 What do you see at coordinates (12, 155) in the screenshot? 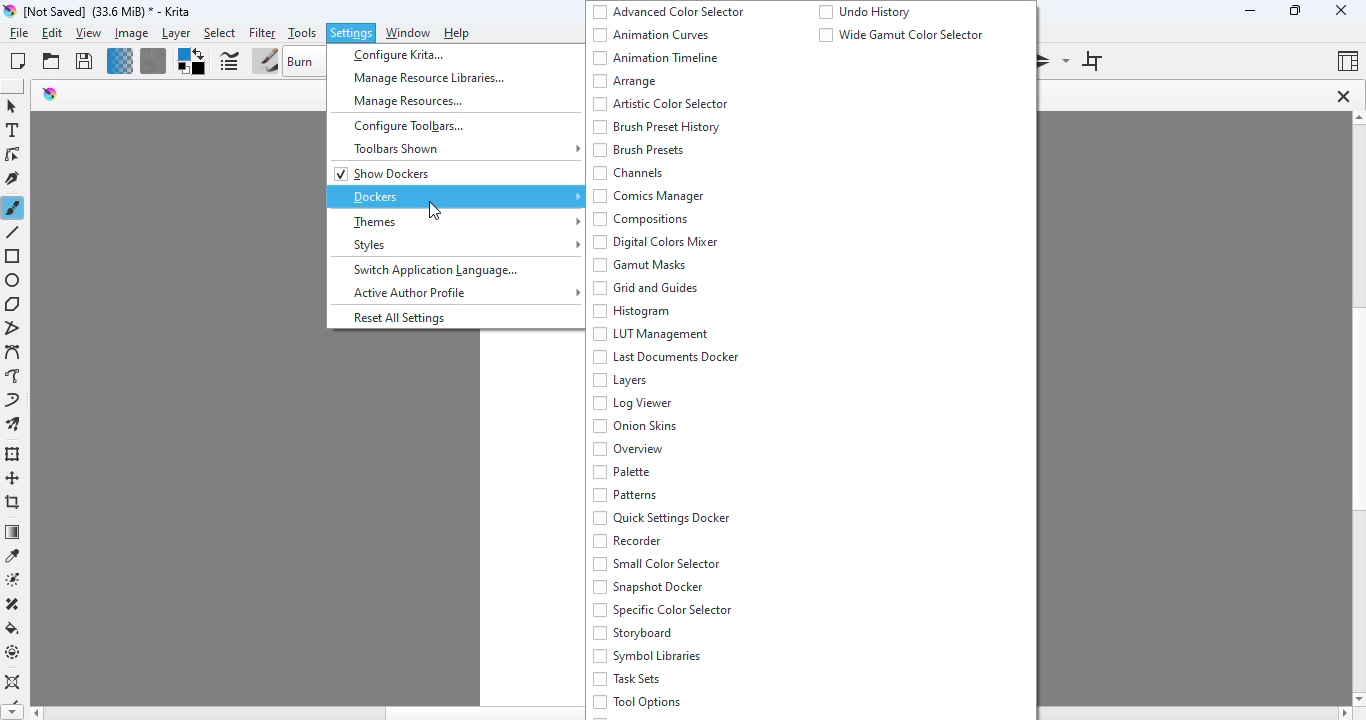
I see `edit shapes tool` at bounding box center [12, 155].